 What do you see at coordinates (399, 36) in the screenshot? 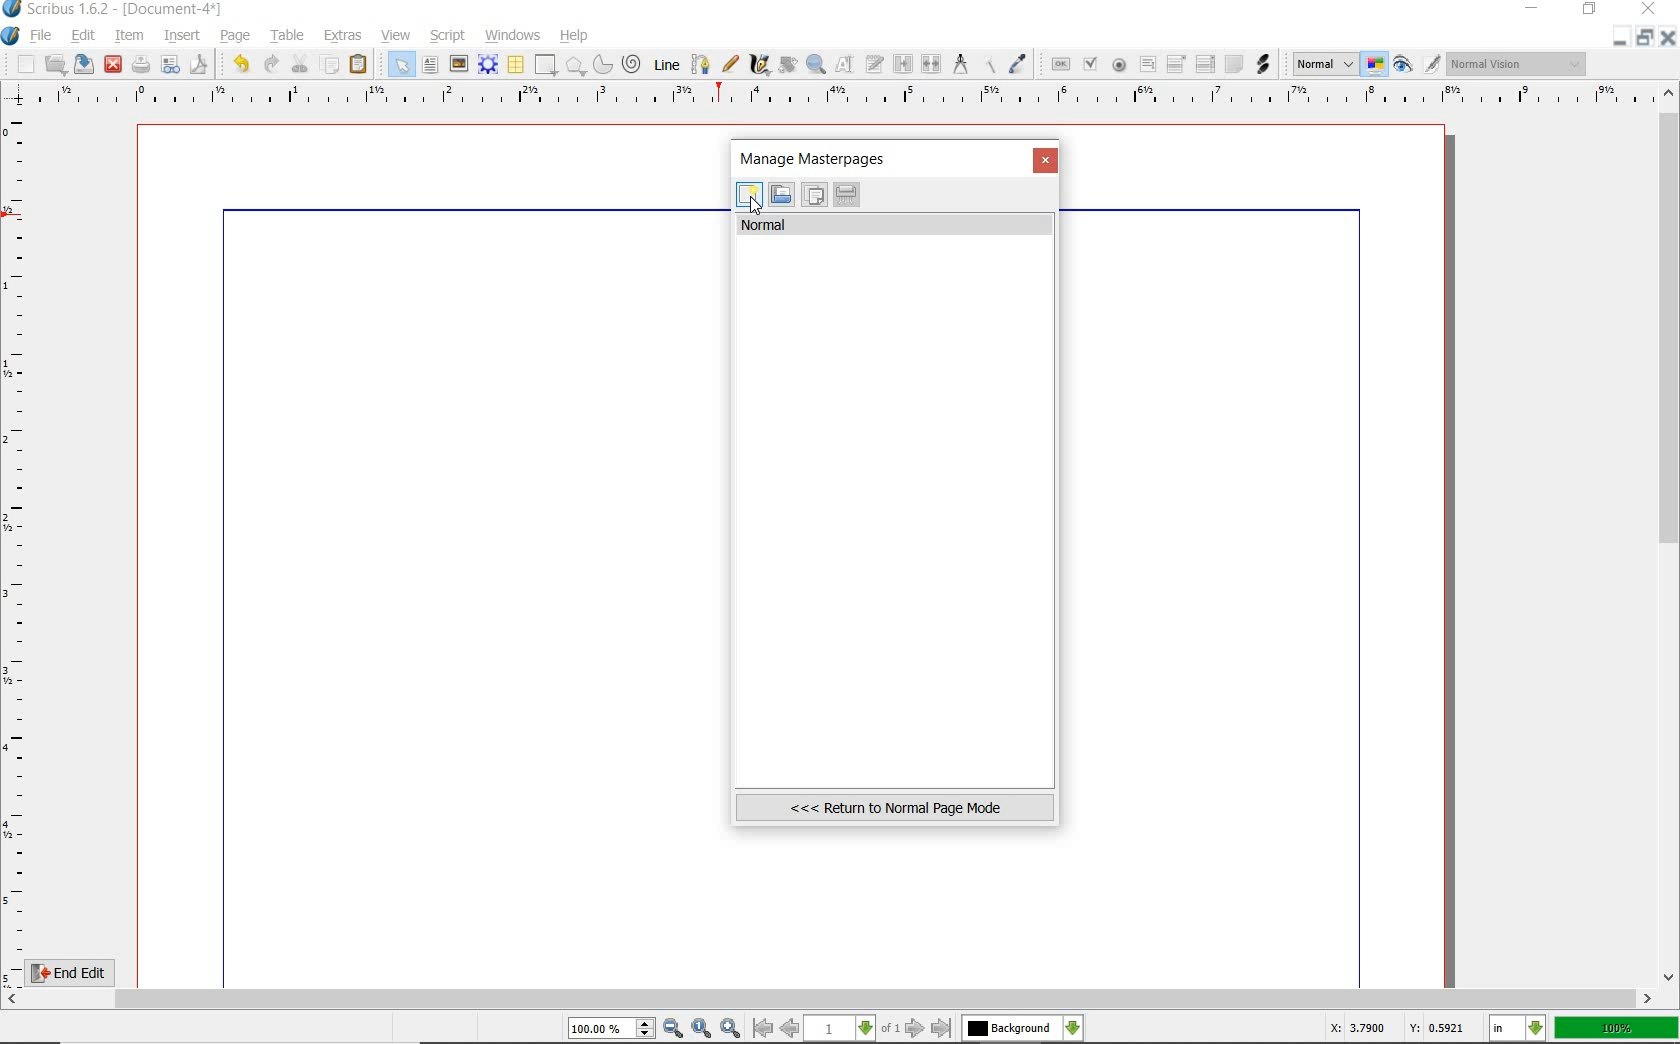
I see `view` at bounding box center [399, 36].